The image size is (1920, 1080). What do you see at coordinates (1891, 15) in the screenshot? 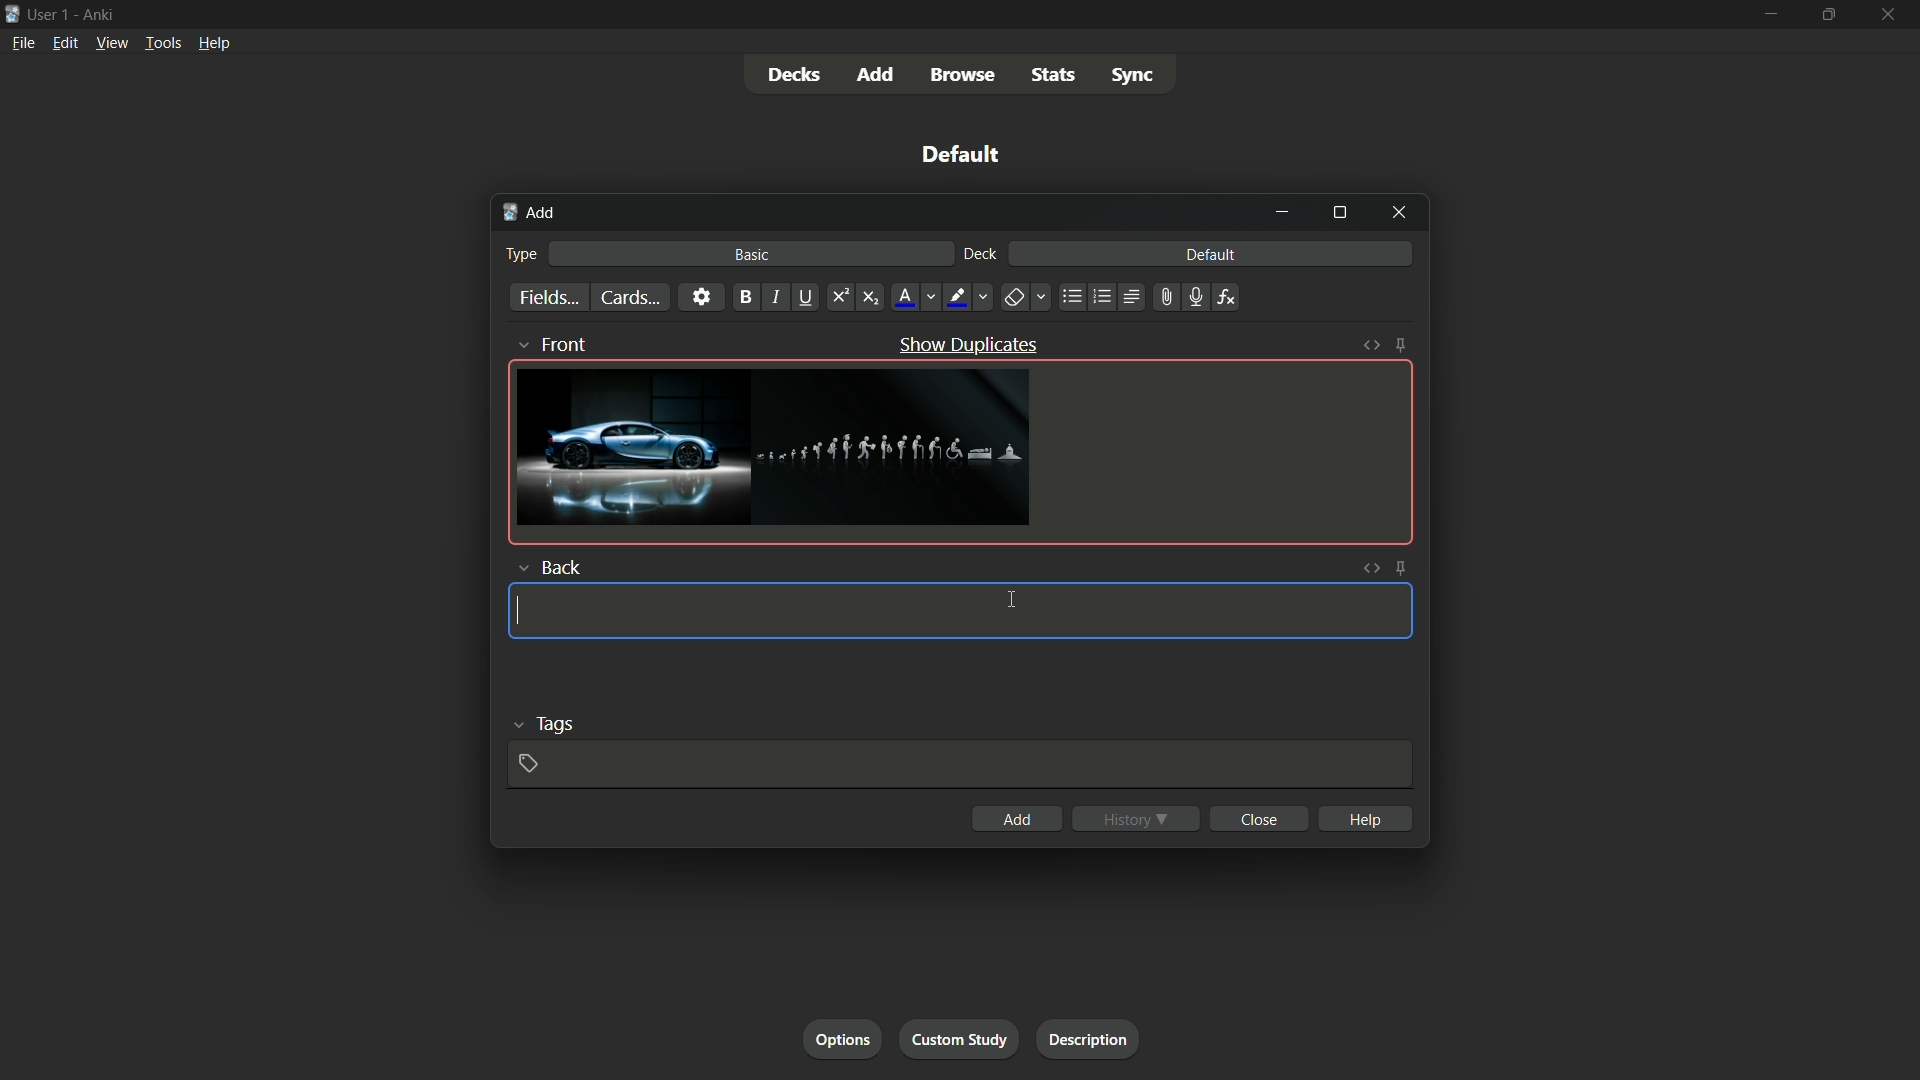
I see `close app` at bounding box center [1891, 15].